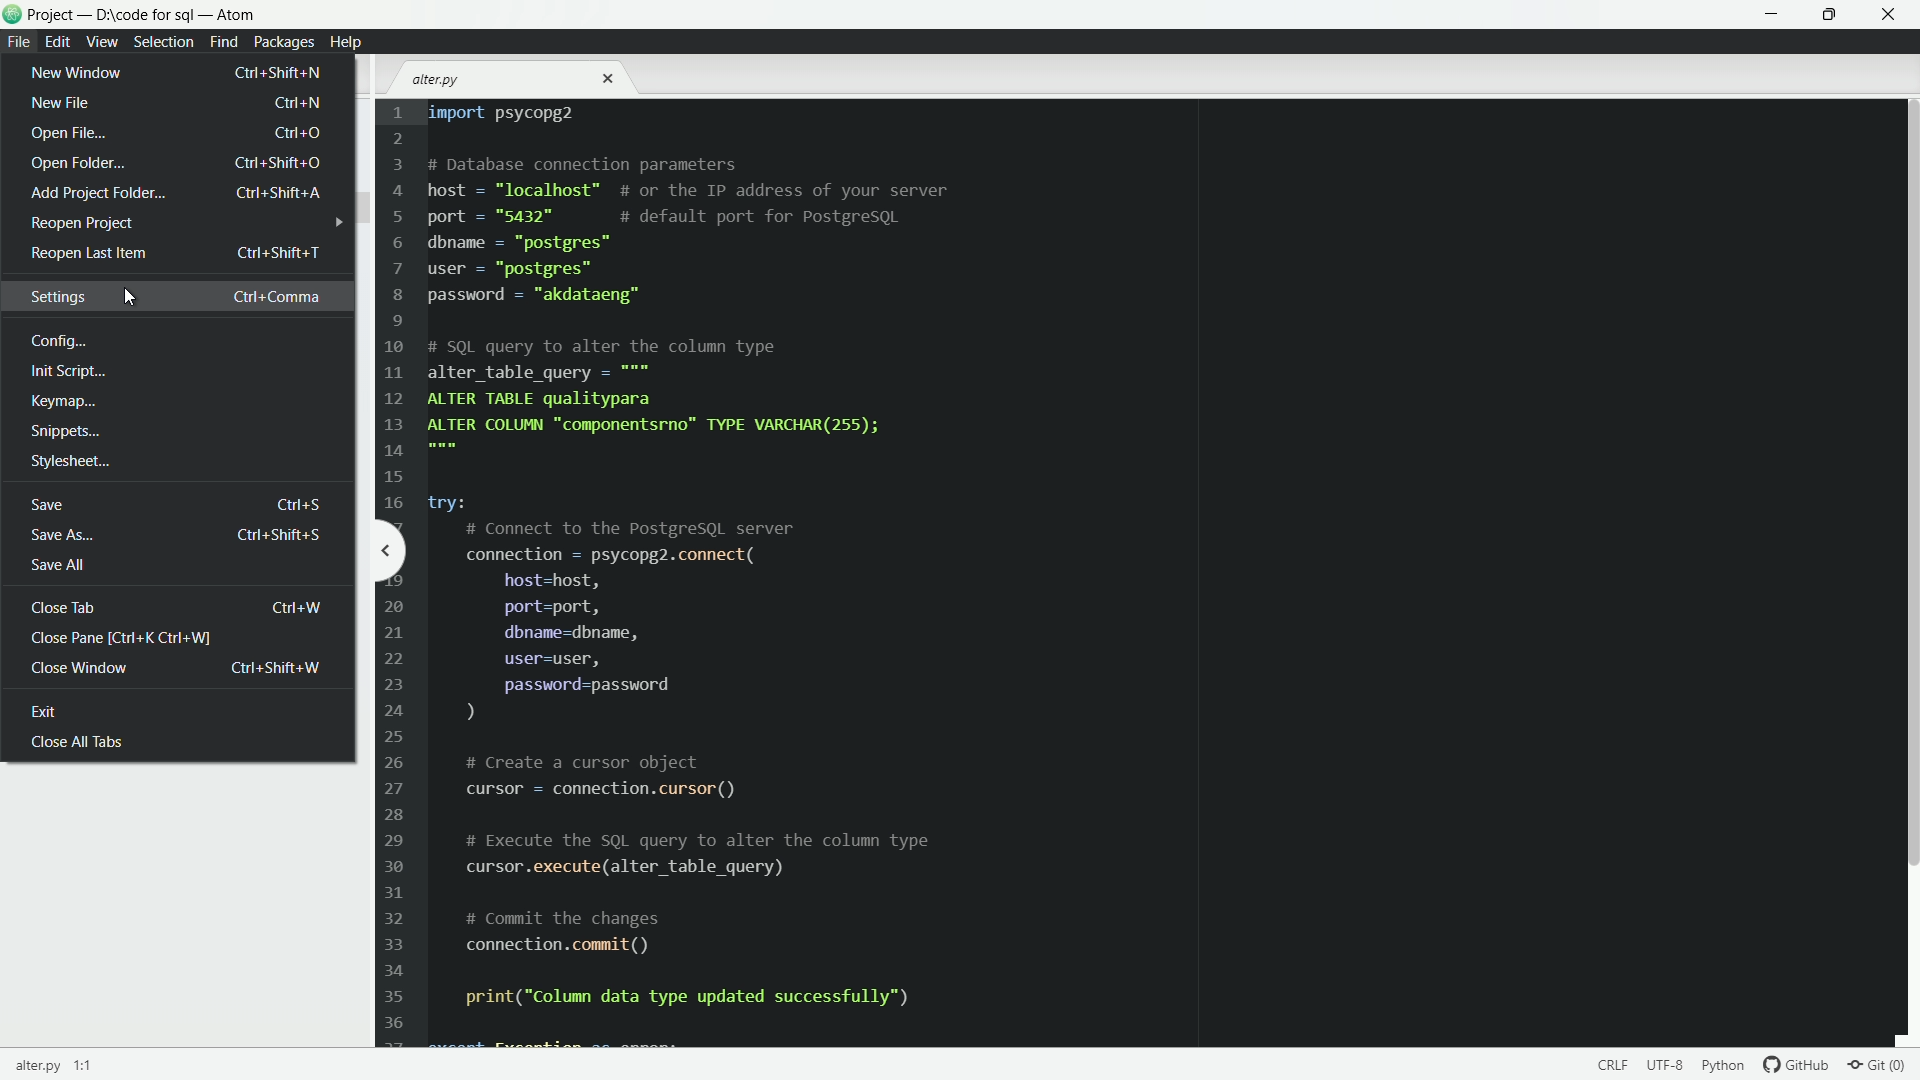 This screenshot has width=1920, height=1080. What do you see at coordinates (175, 296) in the screenshot?
I see `settings` at bounding box center [175, 296].